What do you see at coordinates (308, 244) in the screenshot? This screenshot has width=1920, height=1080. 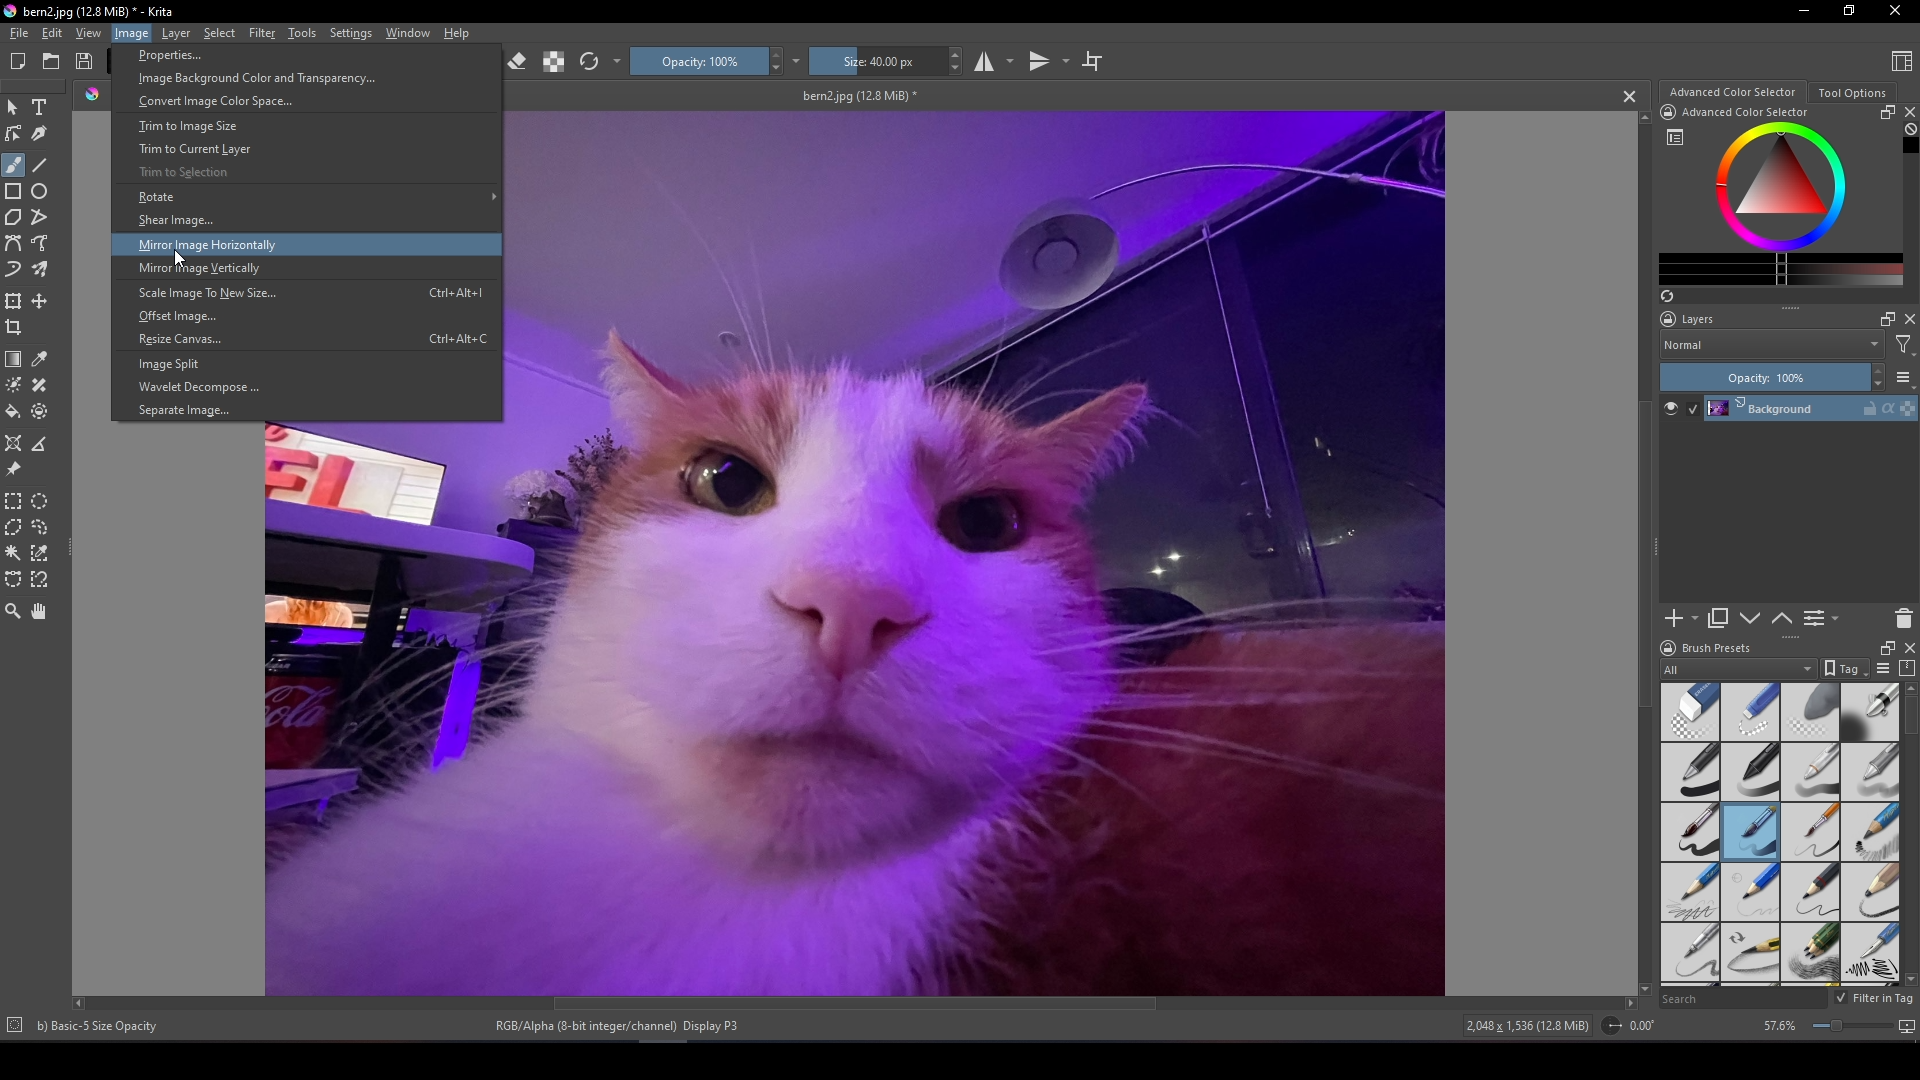 I see `Mirror image horizontally` at bounding box center [308, 244].